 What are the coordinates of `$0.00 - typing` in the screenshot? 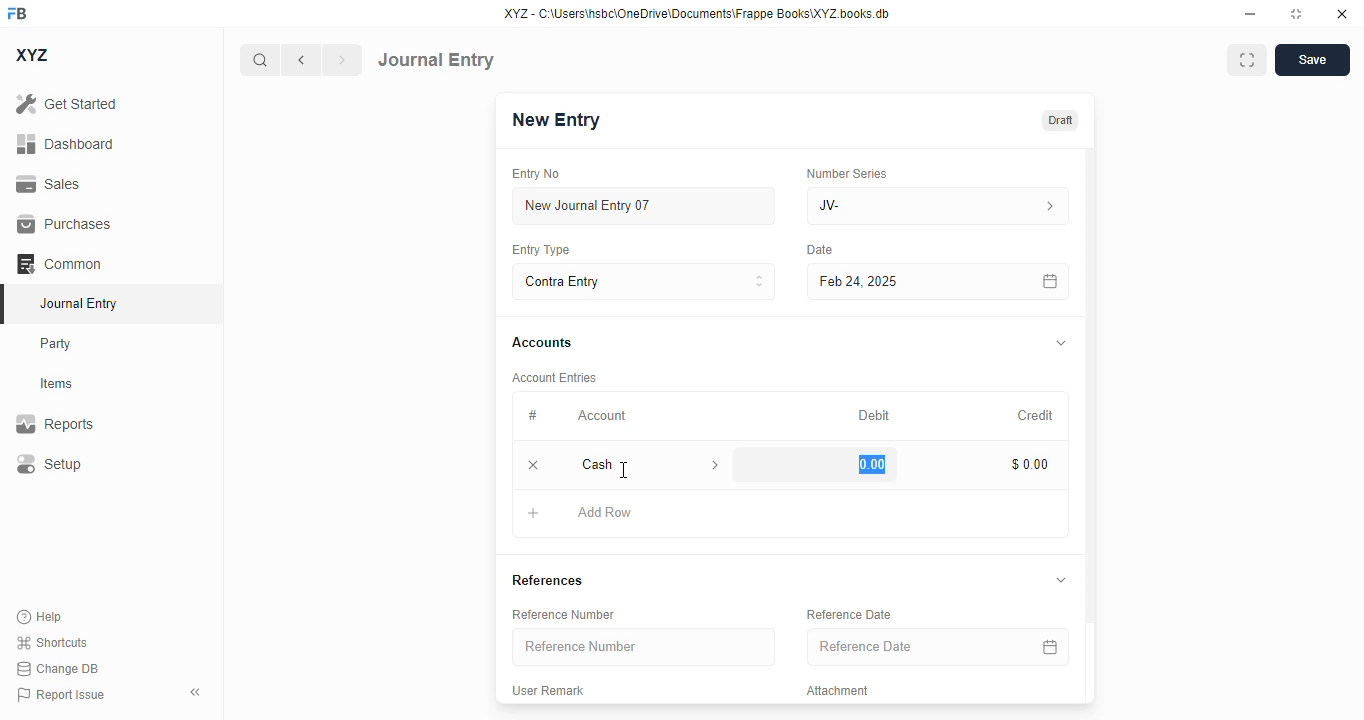 It's located at (868, 464).